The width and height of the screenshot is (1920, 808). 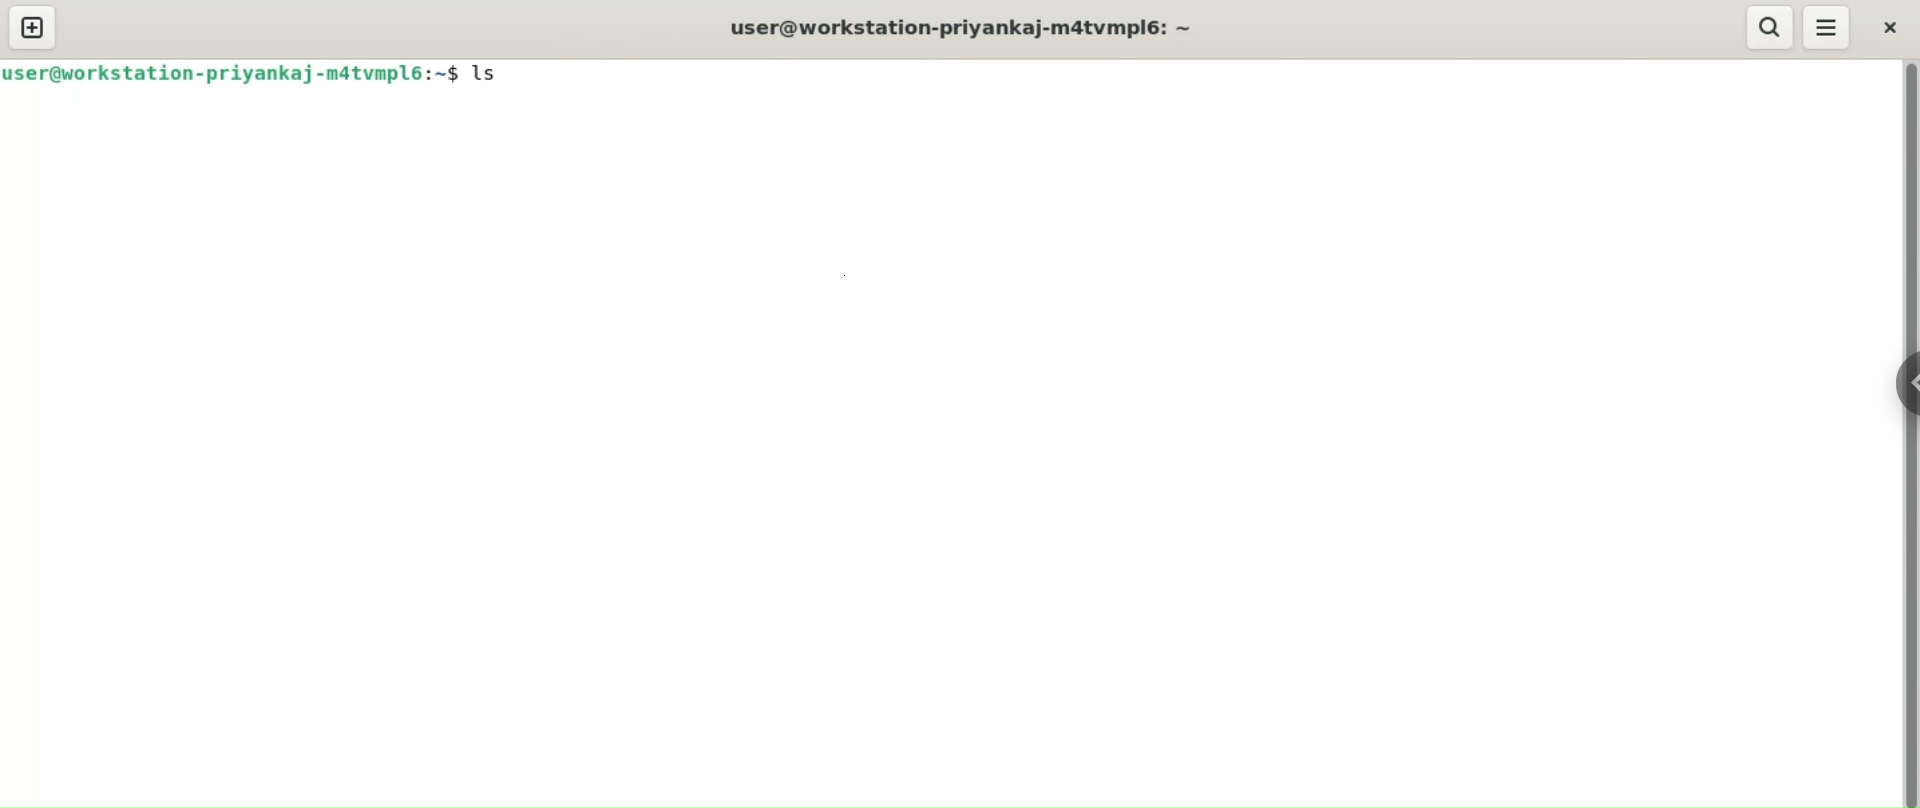 What do you see at coordinates (229, 75) in the screenshot?
I see `iIser@workstation-priyankaj-matvmpl6:~$ Jj` at bounding box center [229, 75].